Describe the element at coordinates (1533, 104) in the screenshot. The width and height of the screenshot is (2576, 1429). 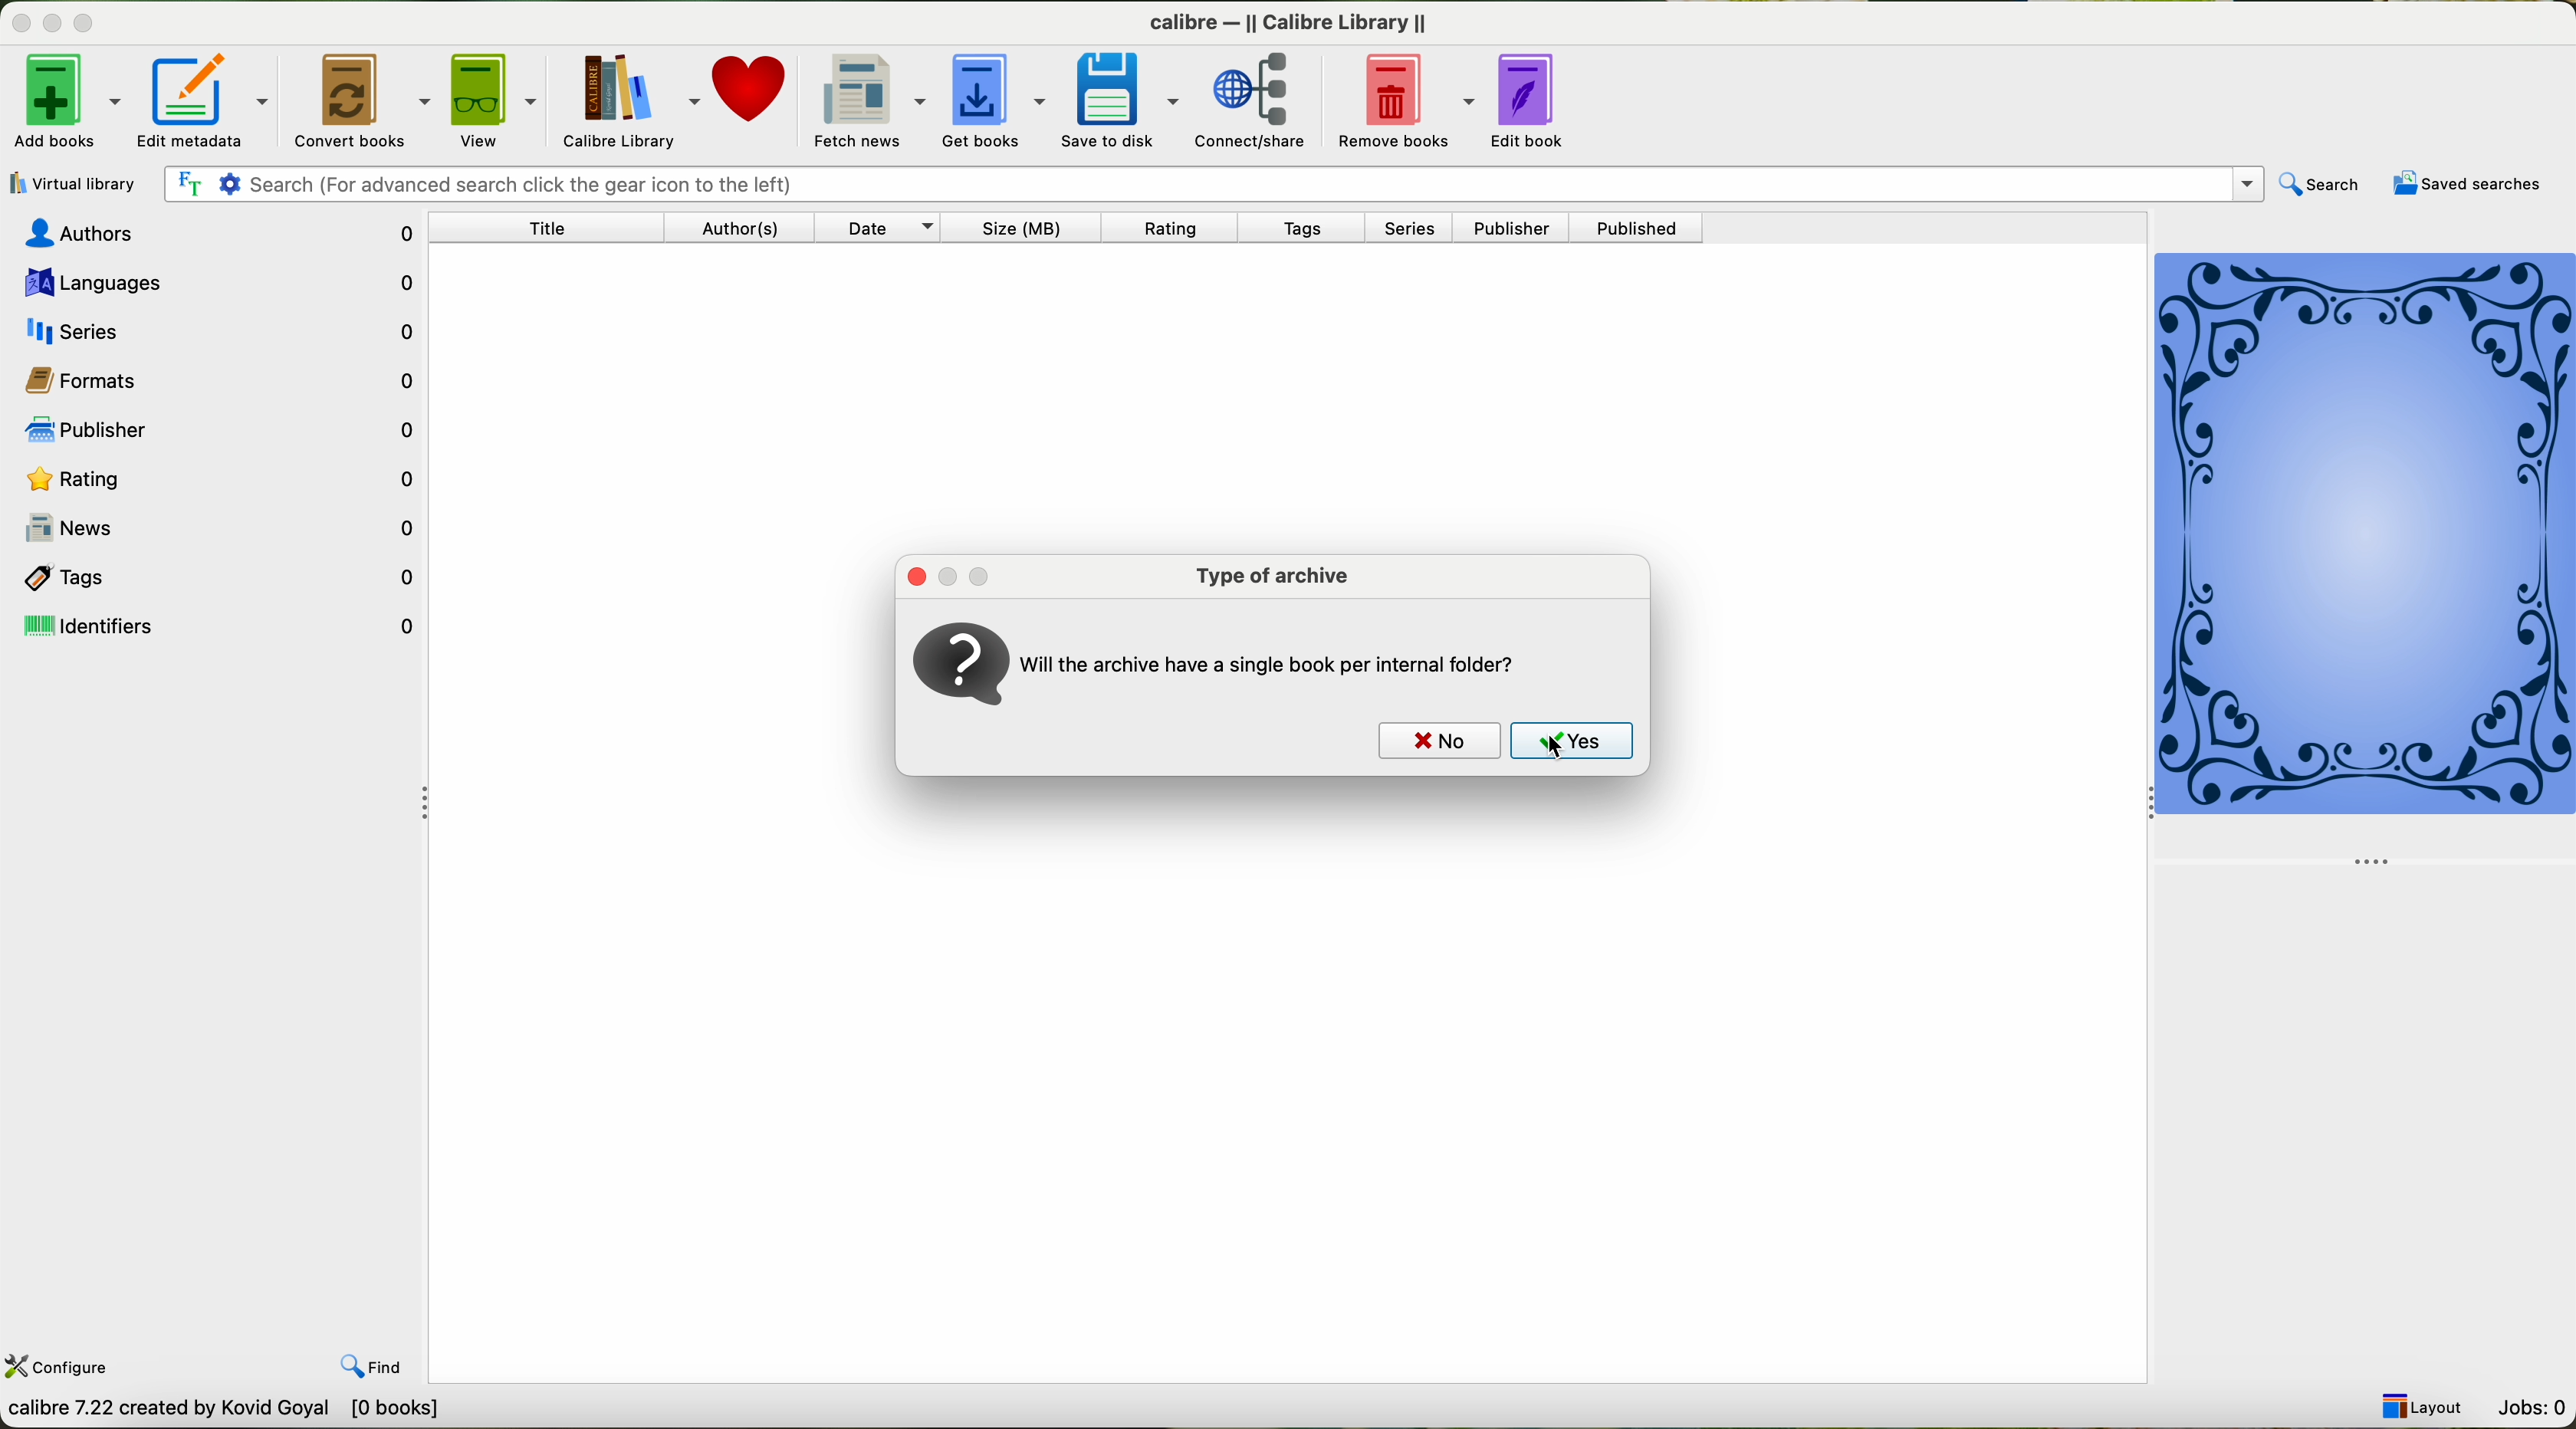
I see `edit book` at that location.